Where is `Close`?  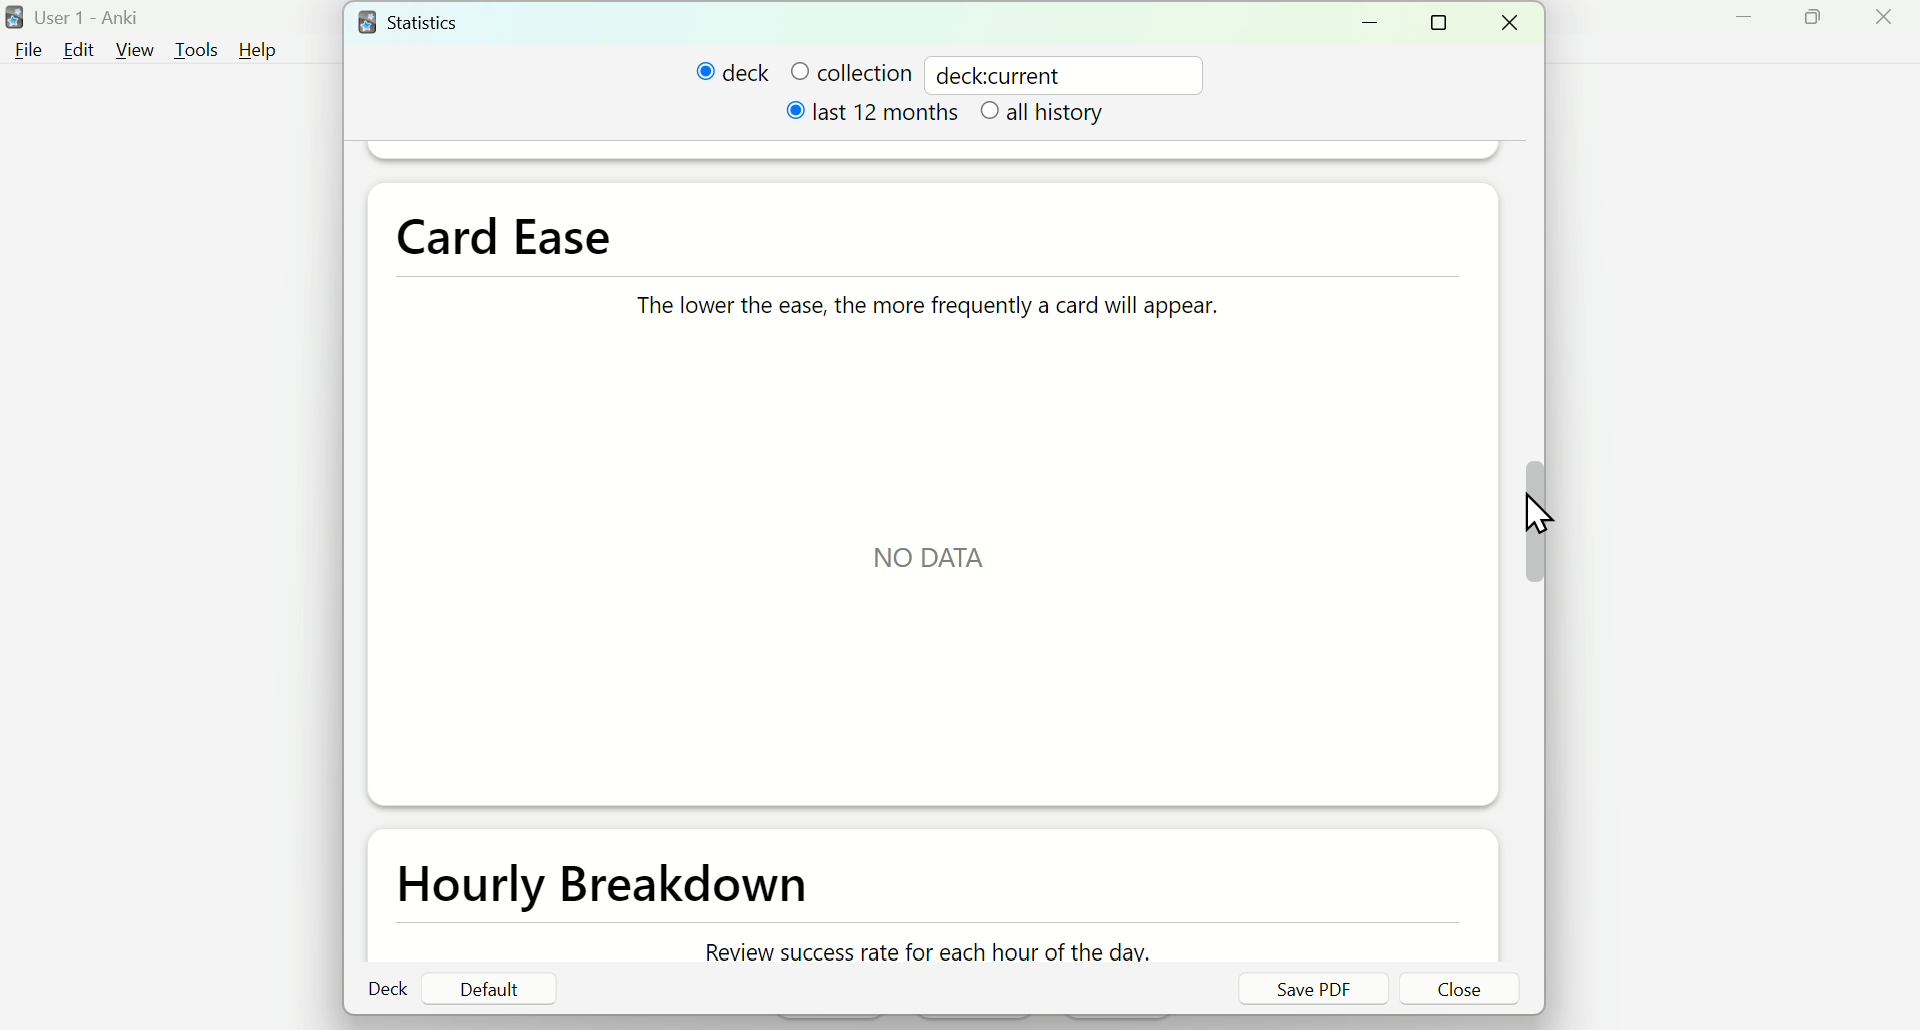
Close is located at coordinates (1887, 24).